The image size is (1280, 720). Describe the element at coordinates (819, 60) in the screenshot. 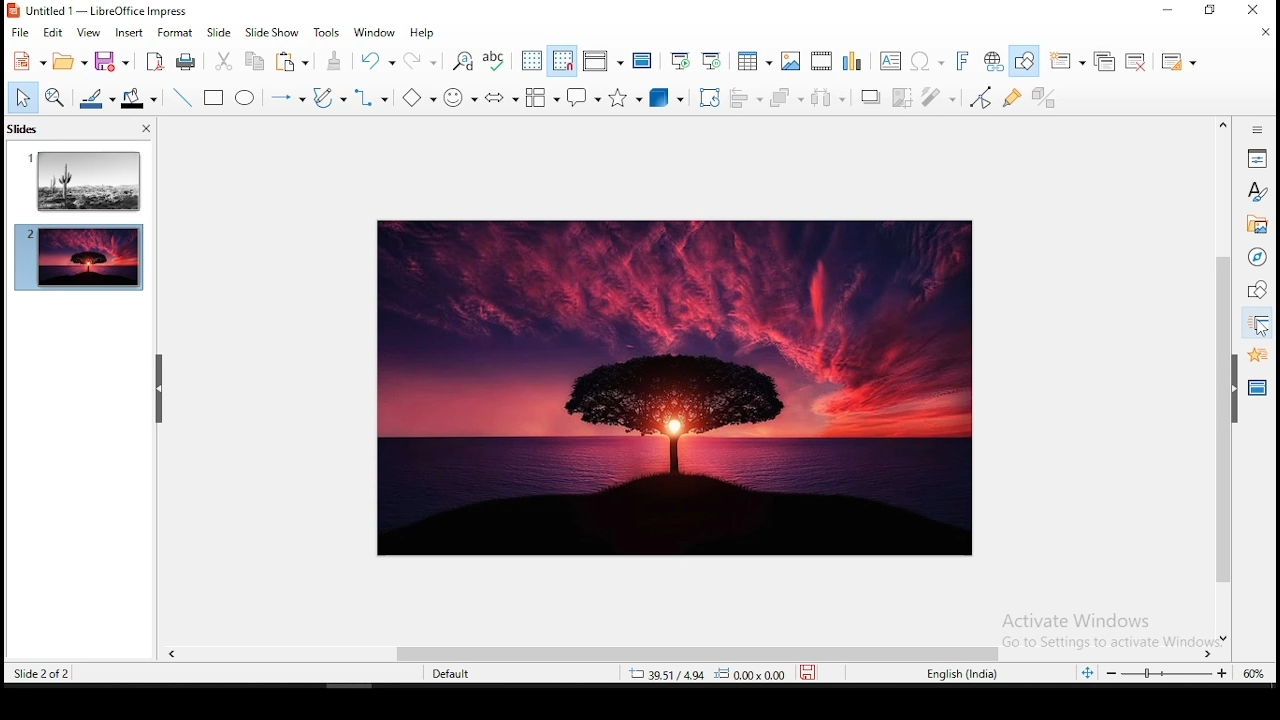

I see `insert audio and video` at that location.